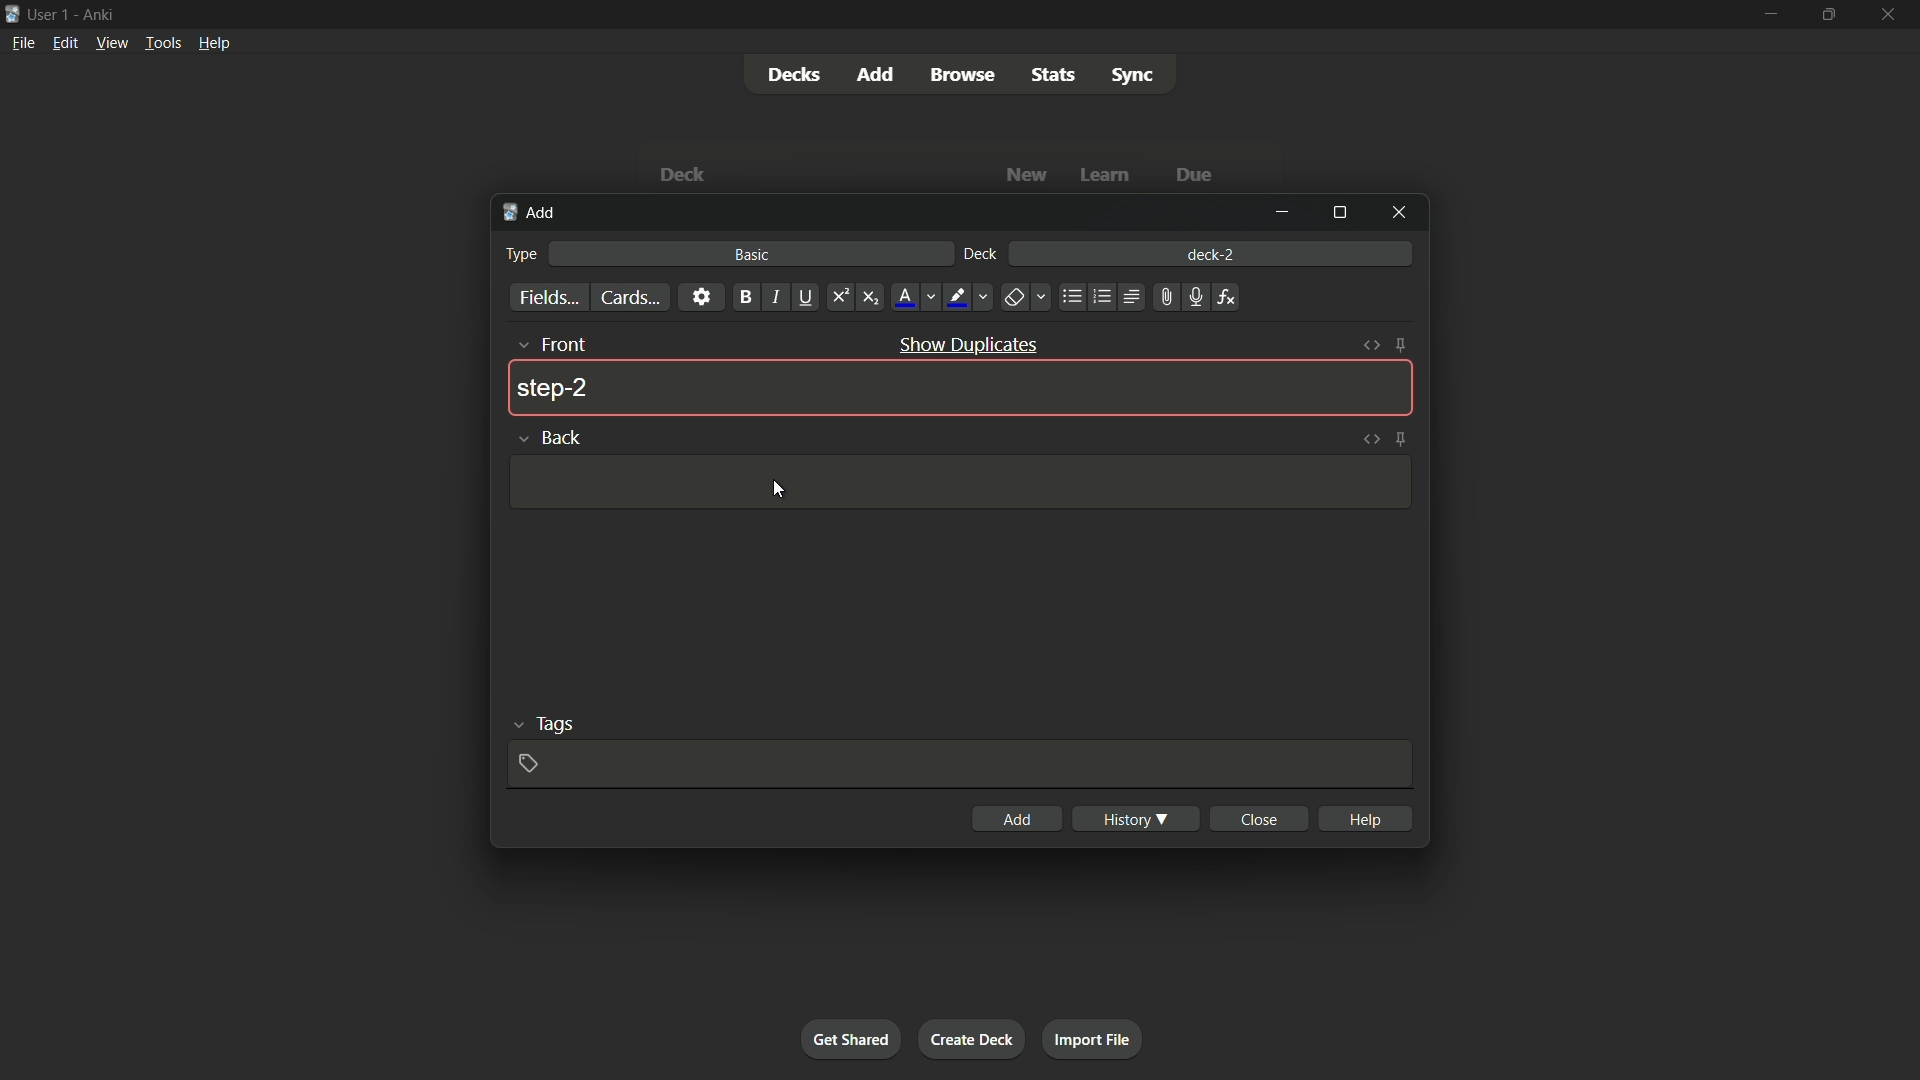 Image resolution: width=1920 pixels, height=1080 pixels. What do you see at coordinates (1071, 298) in the screenshot?
I see `unordered list` at bounding box center [1071, 298].